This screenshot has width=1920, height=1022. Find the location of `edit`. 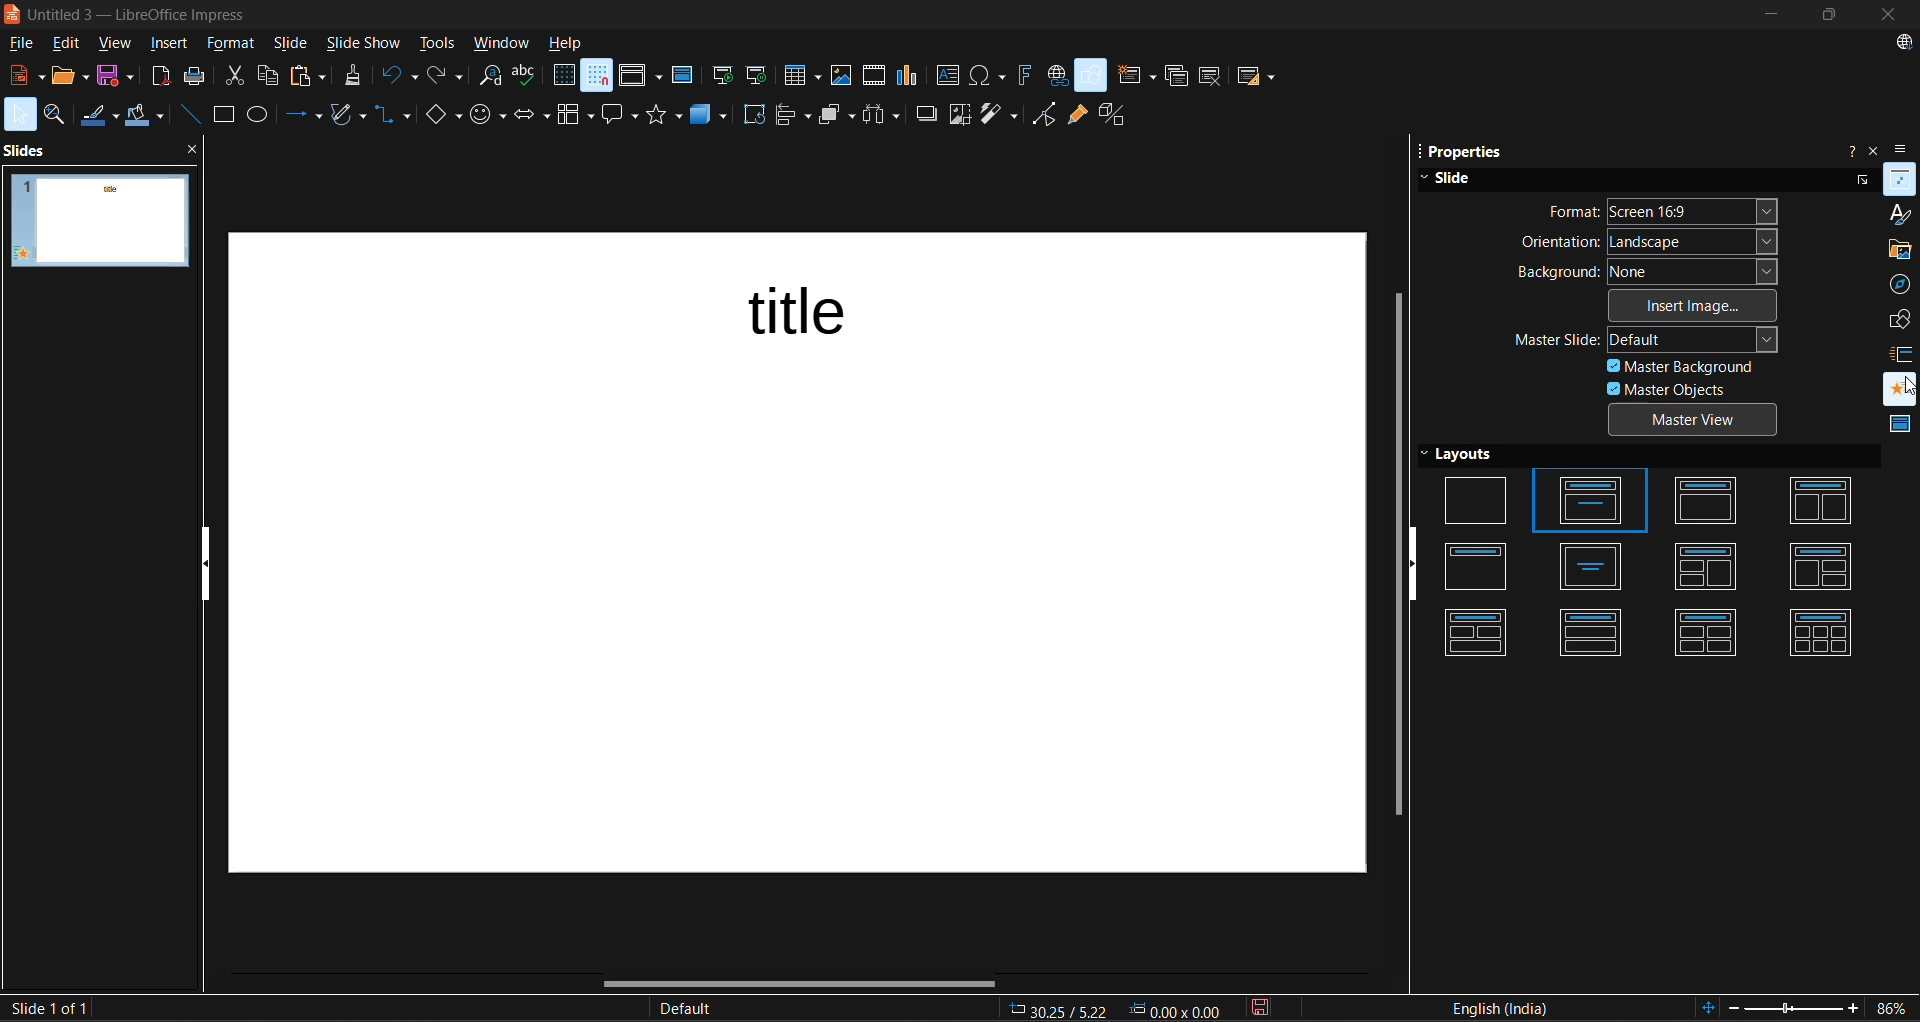

edit is located at coordinates (70, 43).